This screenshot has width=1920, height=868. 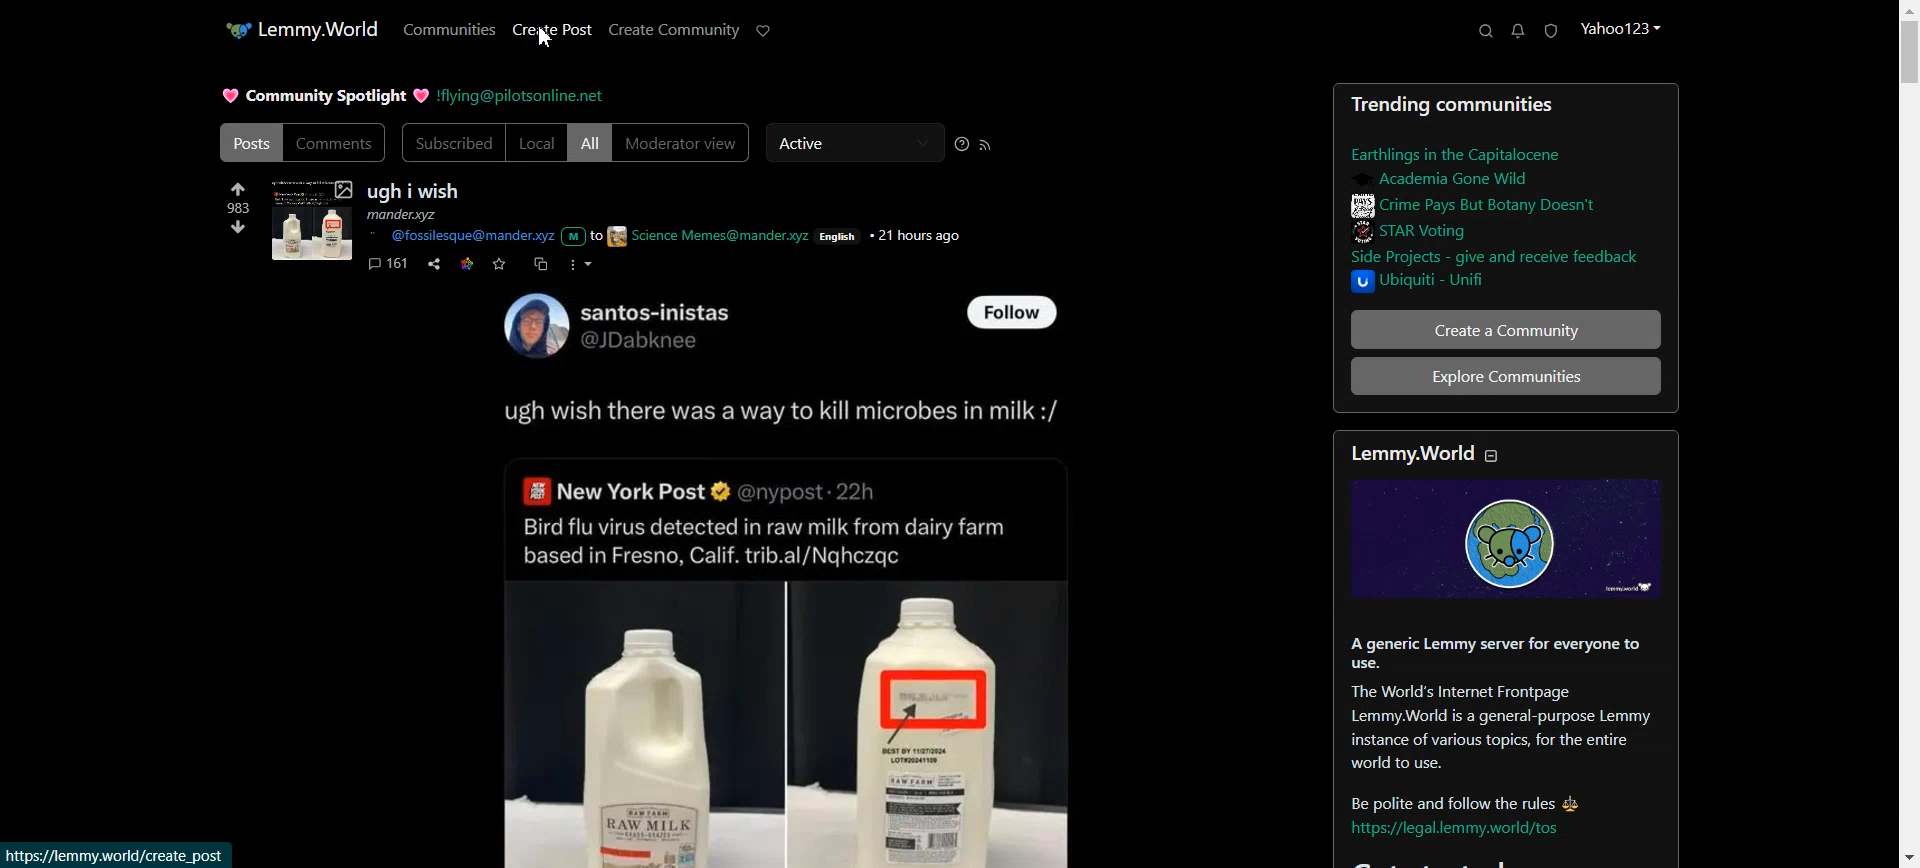 What do you see at coordinates (592, 142) in the screenshot?
I see `All` at bounding box center [592, 142].